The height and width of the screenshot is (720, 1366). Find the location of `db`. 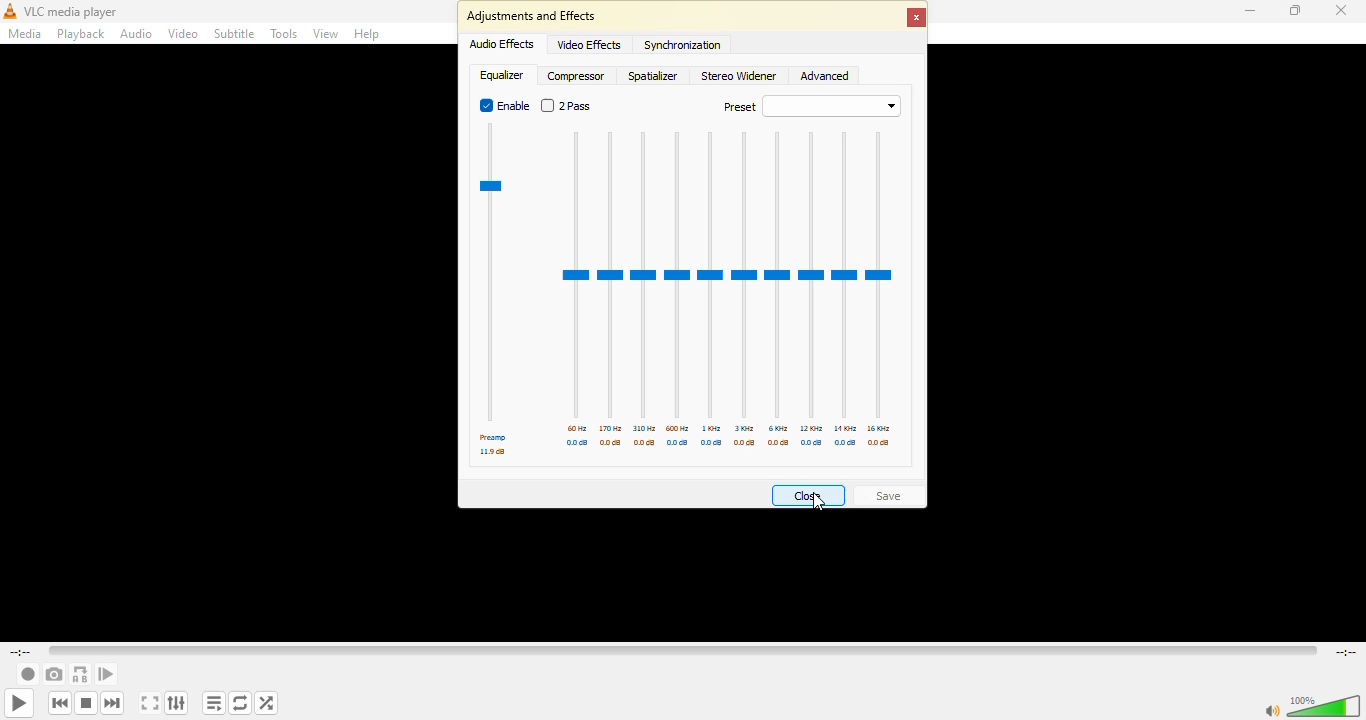

db is located at coordinates (610, 443).